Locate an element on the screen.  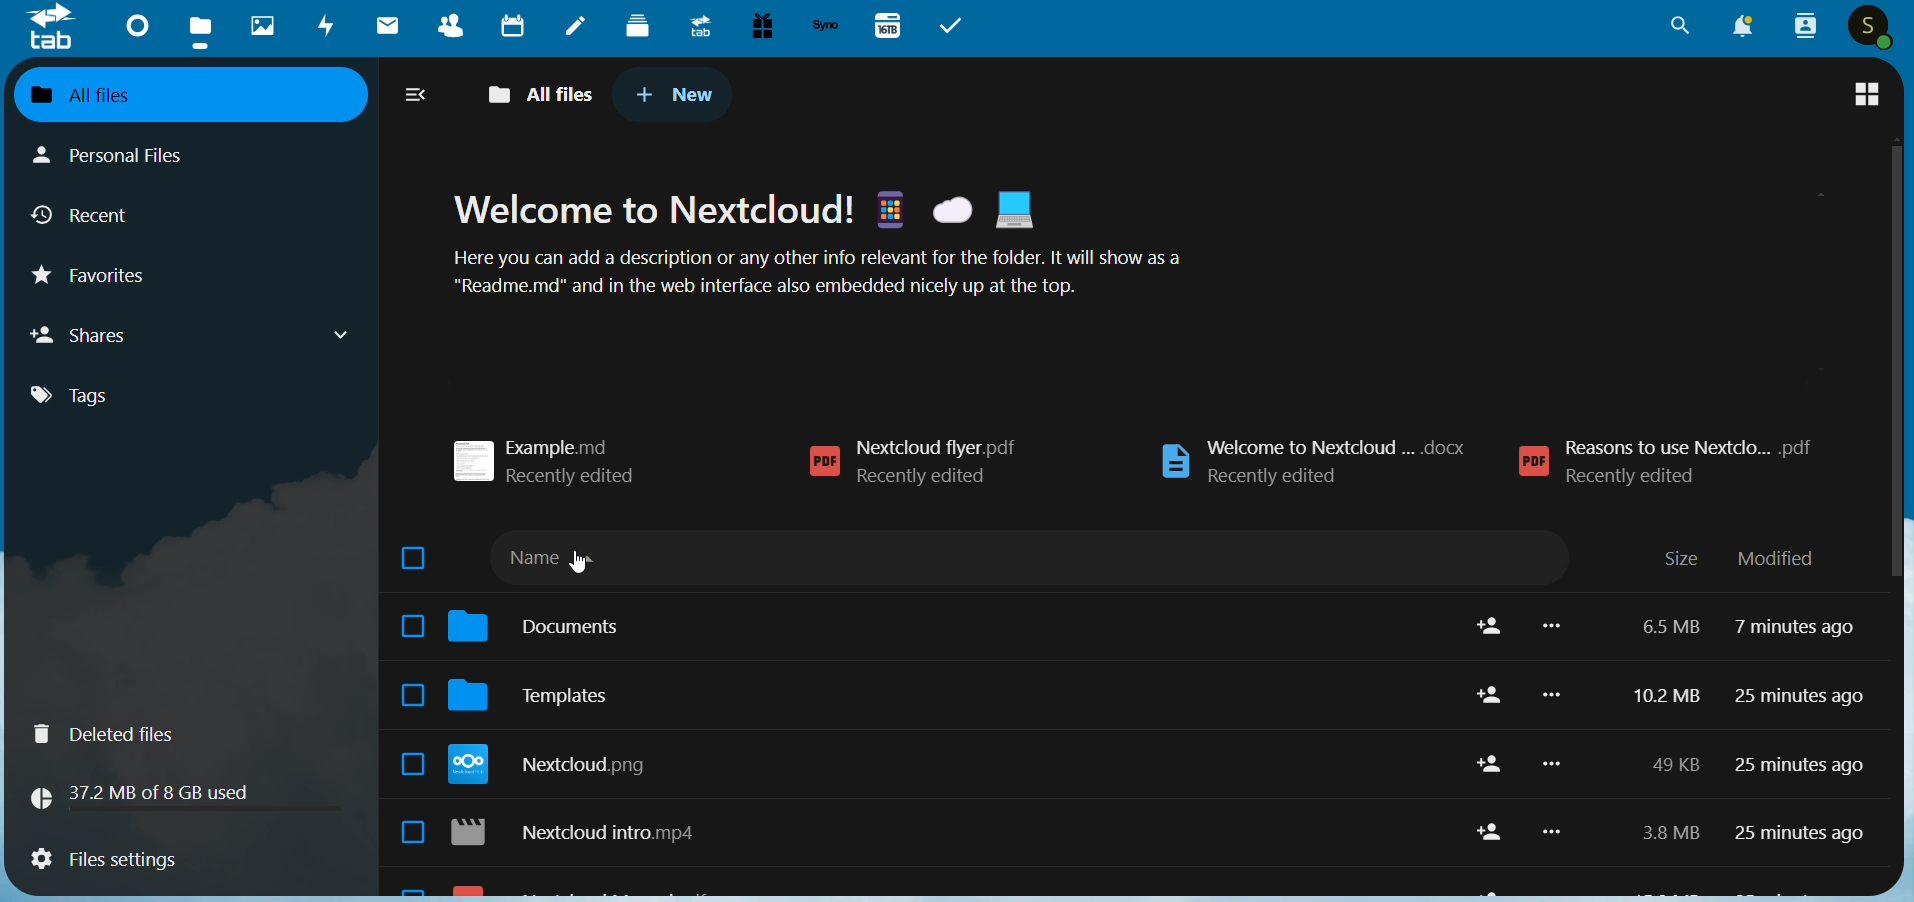
example.md recently edited is located at coordinates (551, 459).